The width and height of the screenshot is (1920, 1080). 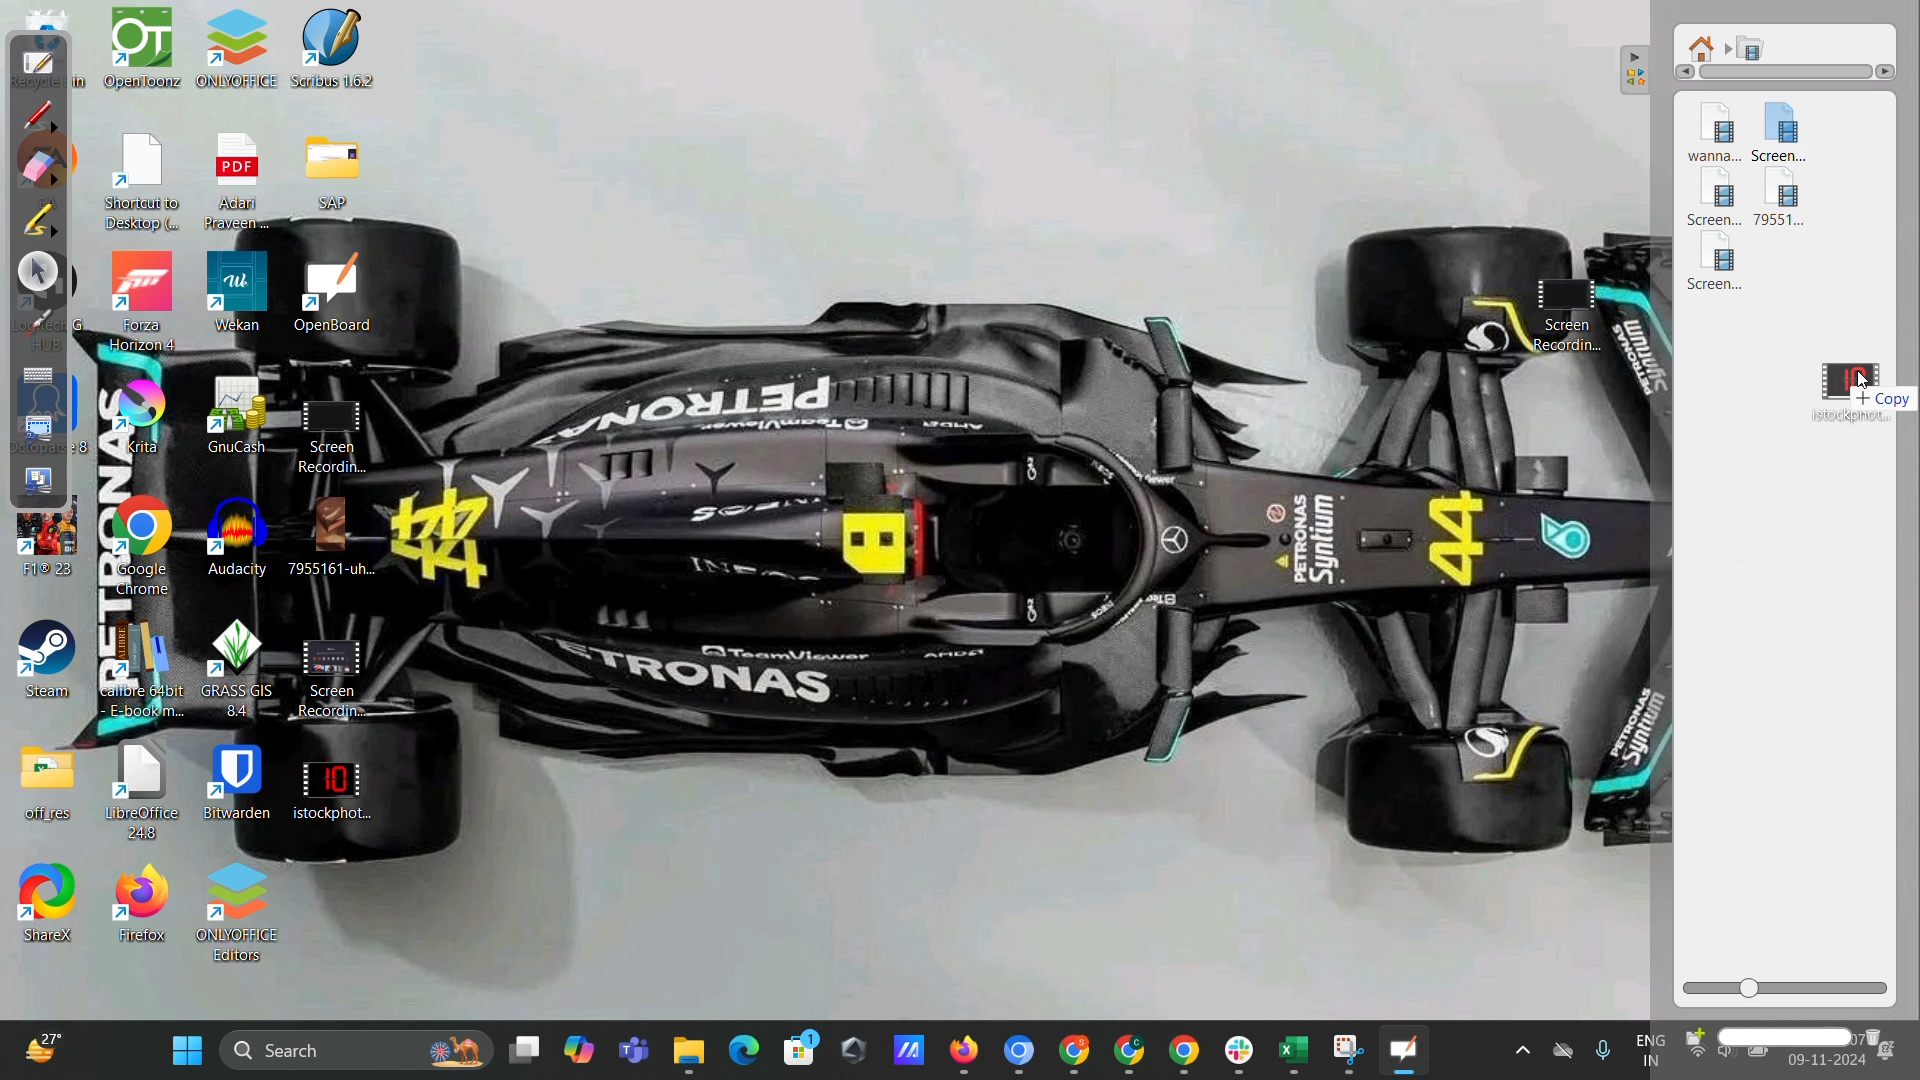 What do you see at coordinates (49, 787) in the screenshot?
I see `file on desktop` at bounding box center [49, 787].